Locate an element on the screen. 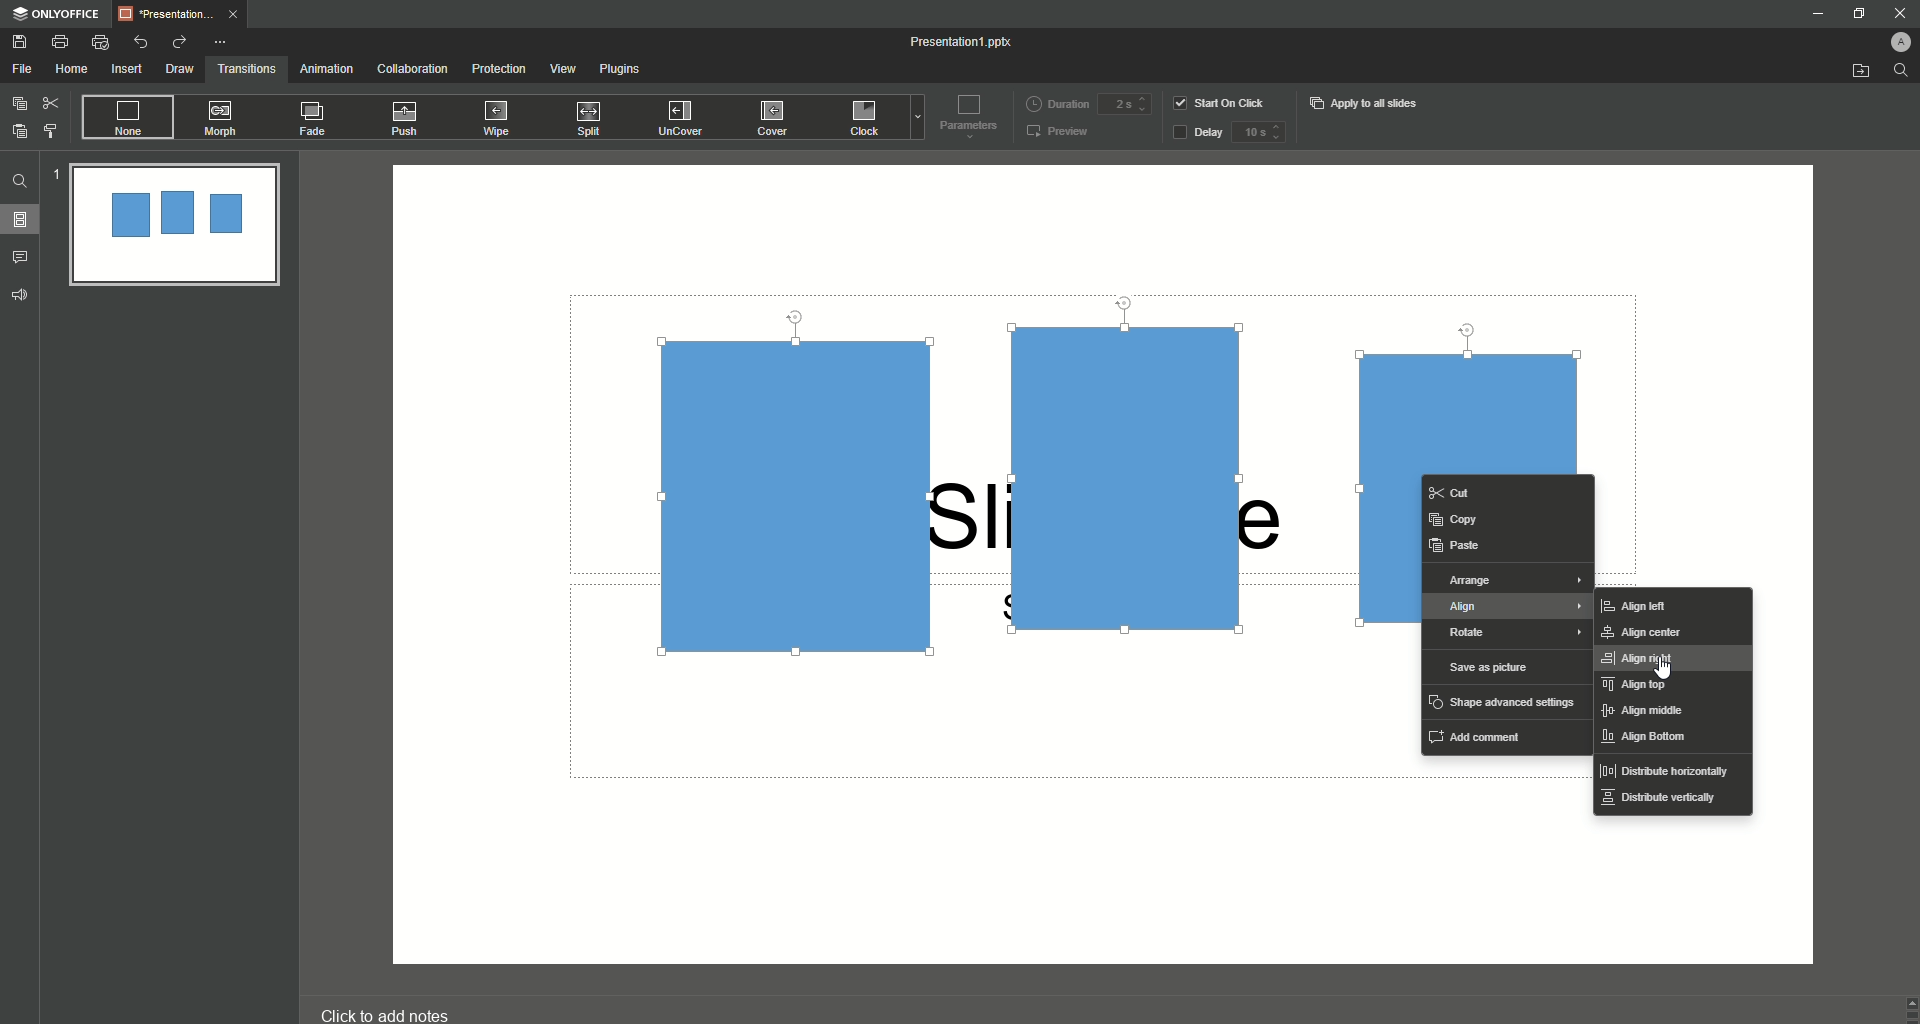 This screenshot has height=1024, width=1920. shape 2 selected is located at coordinates (1115, 478).